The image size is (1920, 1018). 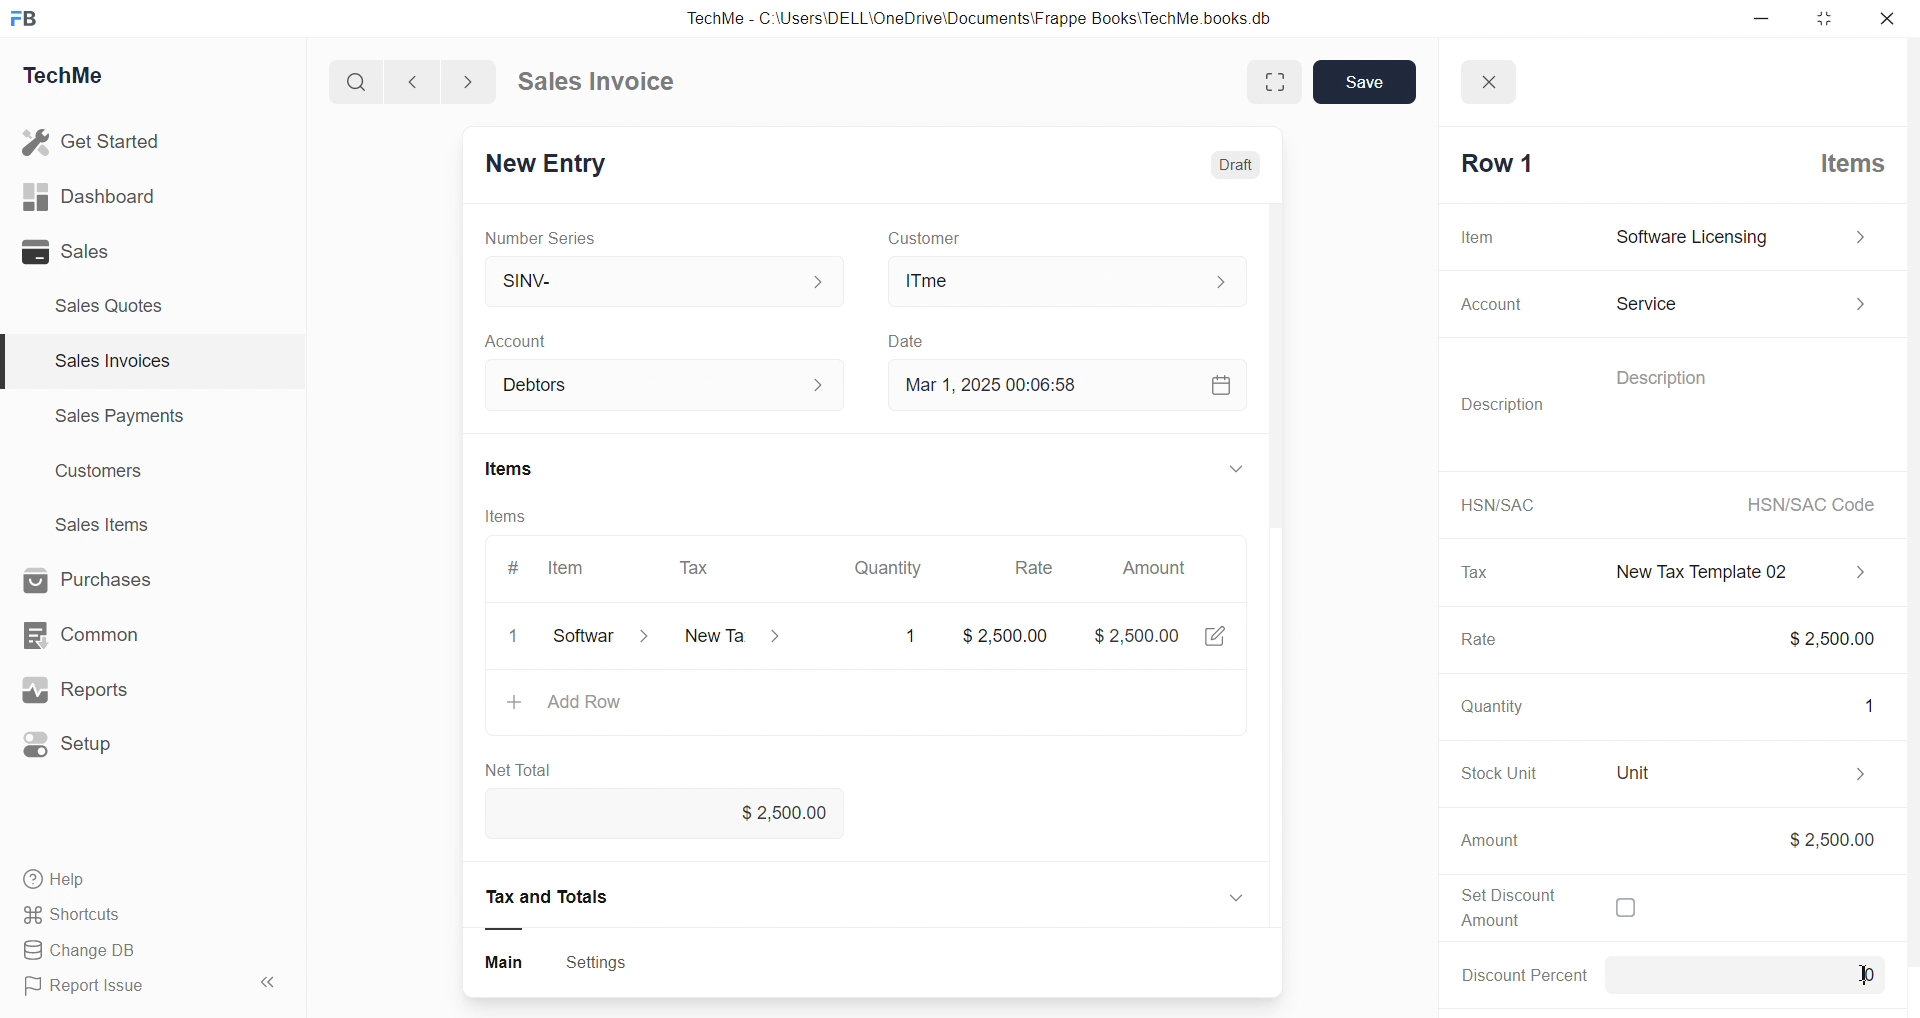 What do you see at coordinates (1483, 305) in the screenshot?
I see `Account` at bounding box center [1483, 305].